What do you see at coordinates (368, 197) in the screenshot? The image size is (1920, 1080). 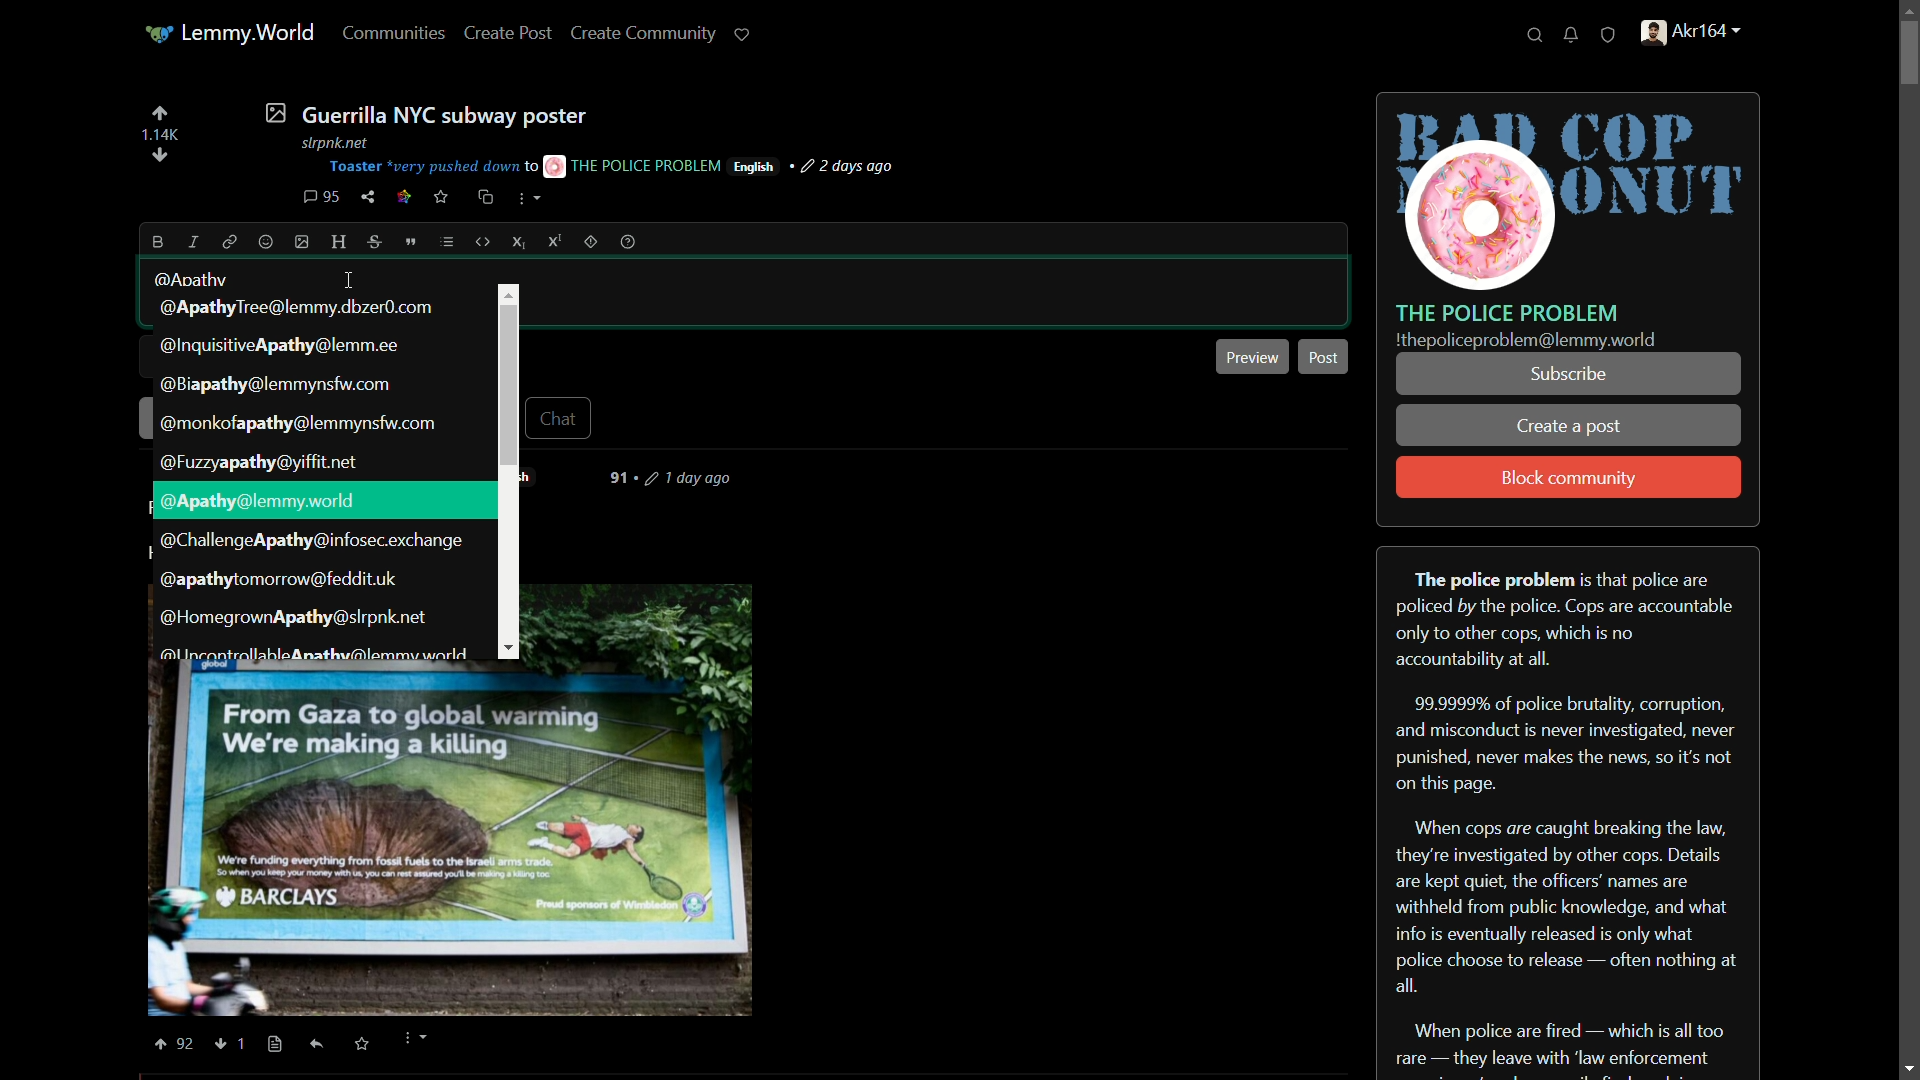 I see `share` at bounding box center [368, 197].